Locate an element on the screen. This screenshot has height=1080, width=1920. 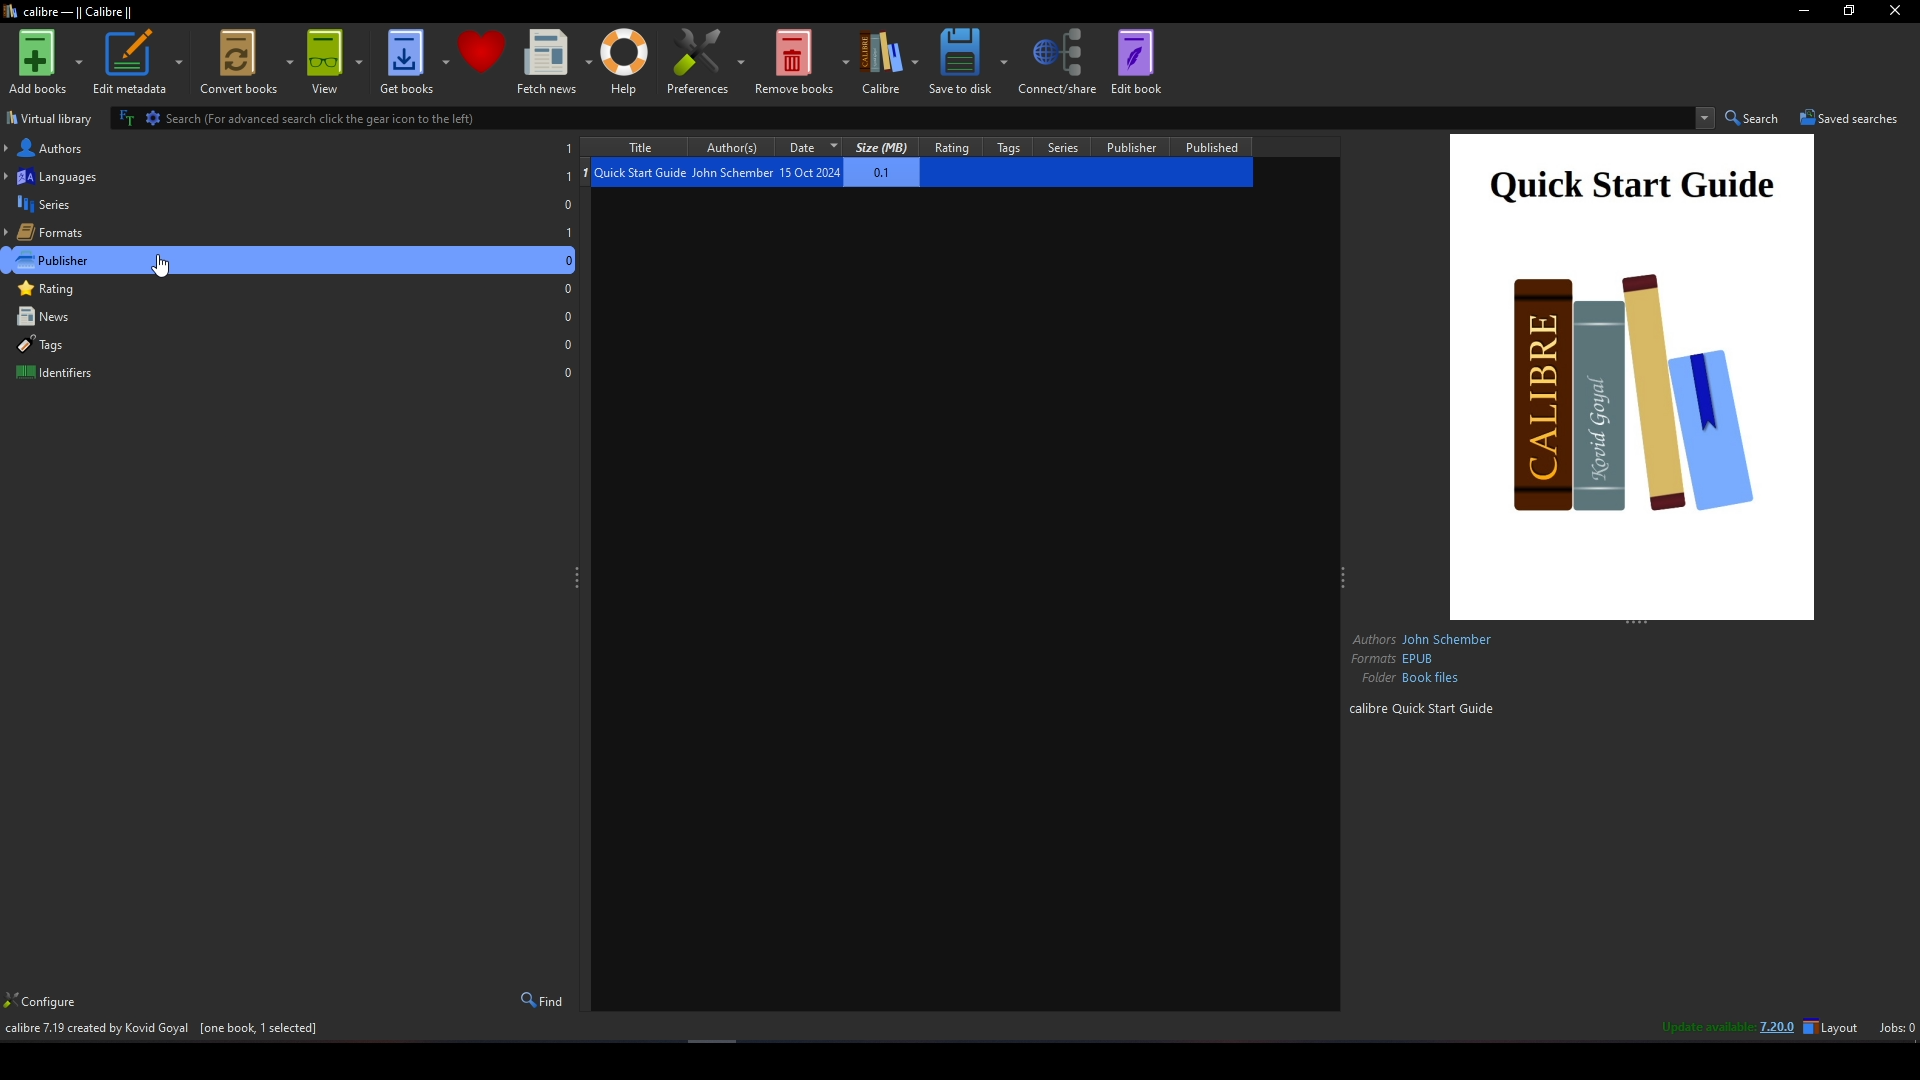
Title is located at coordinates (645, 149).